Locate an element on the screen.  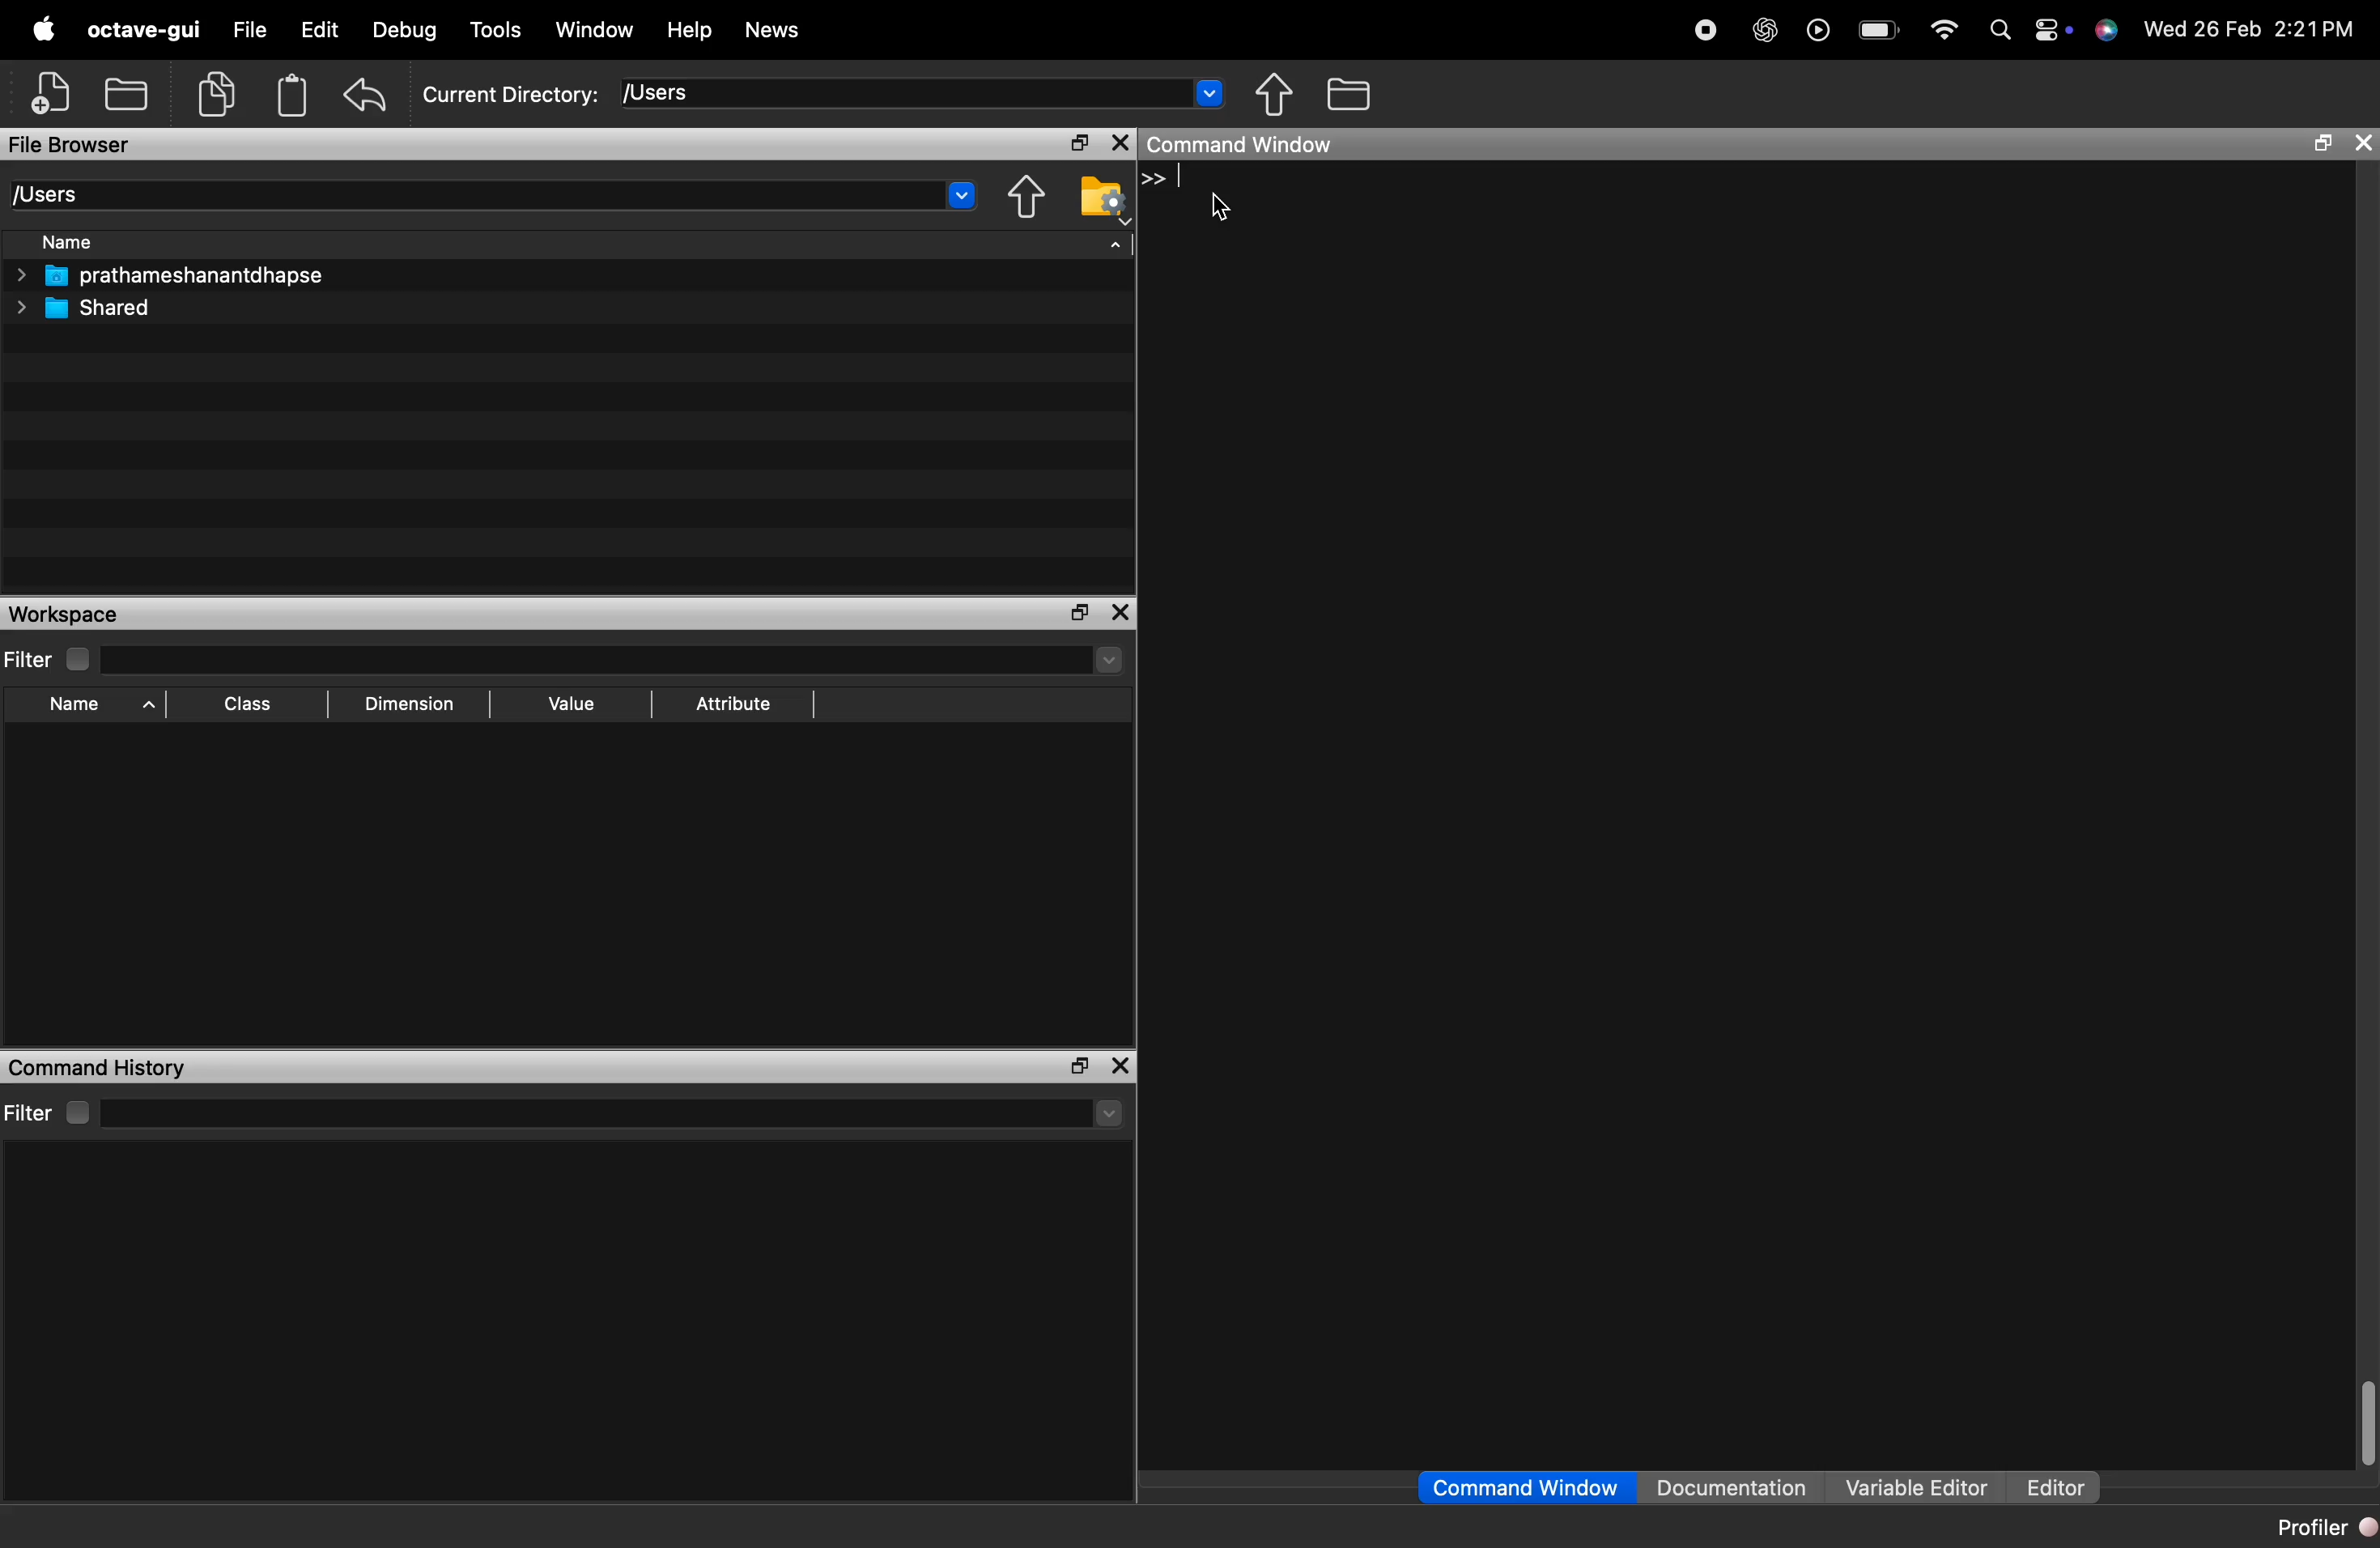
scroll bar is located at coordinates (2364, 1425).